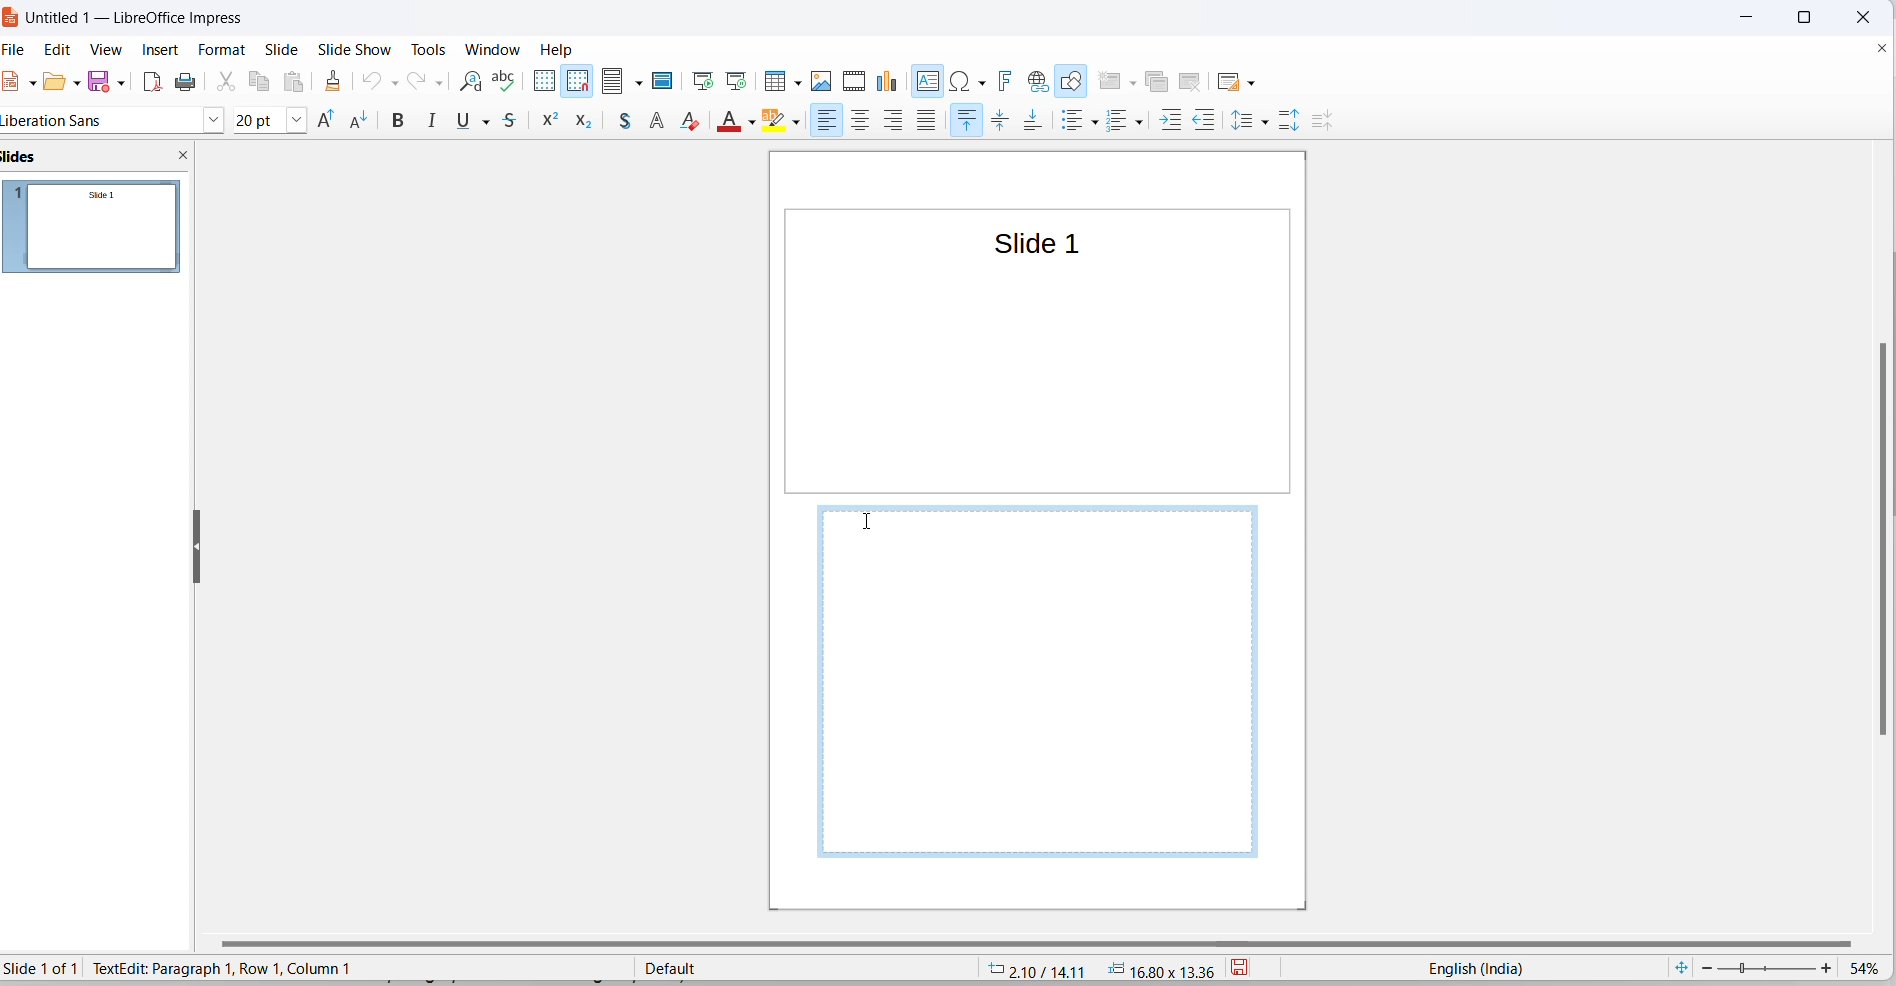 This screenshot has height=986, width=1896. I want to click on master slide, so click(667, 80).